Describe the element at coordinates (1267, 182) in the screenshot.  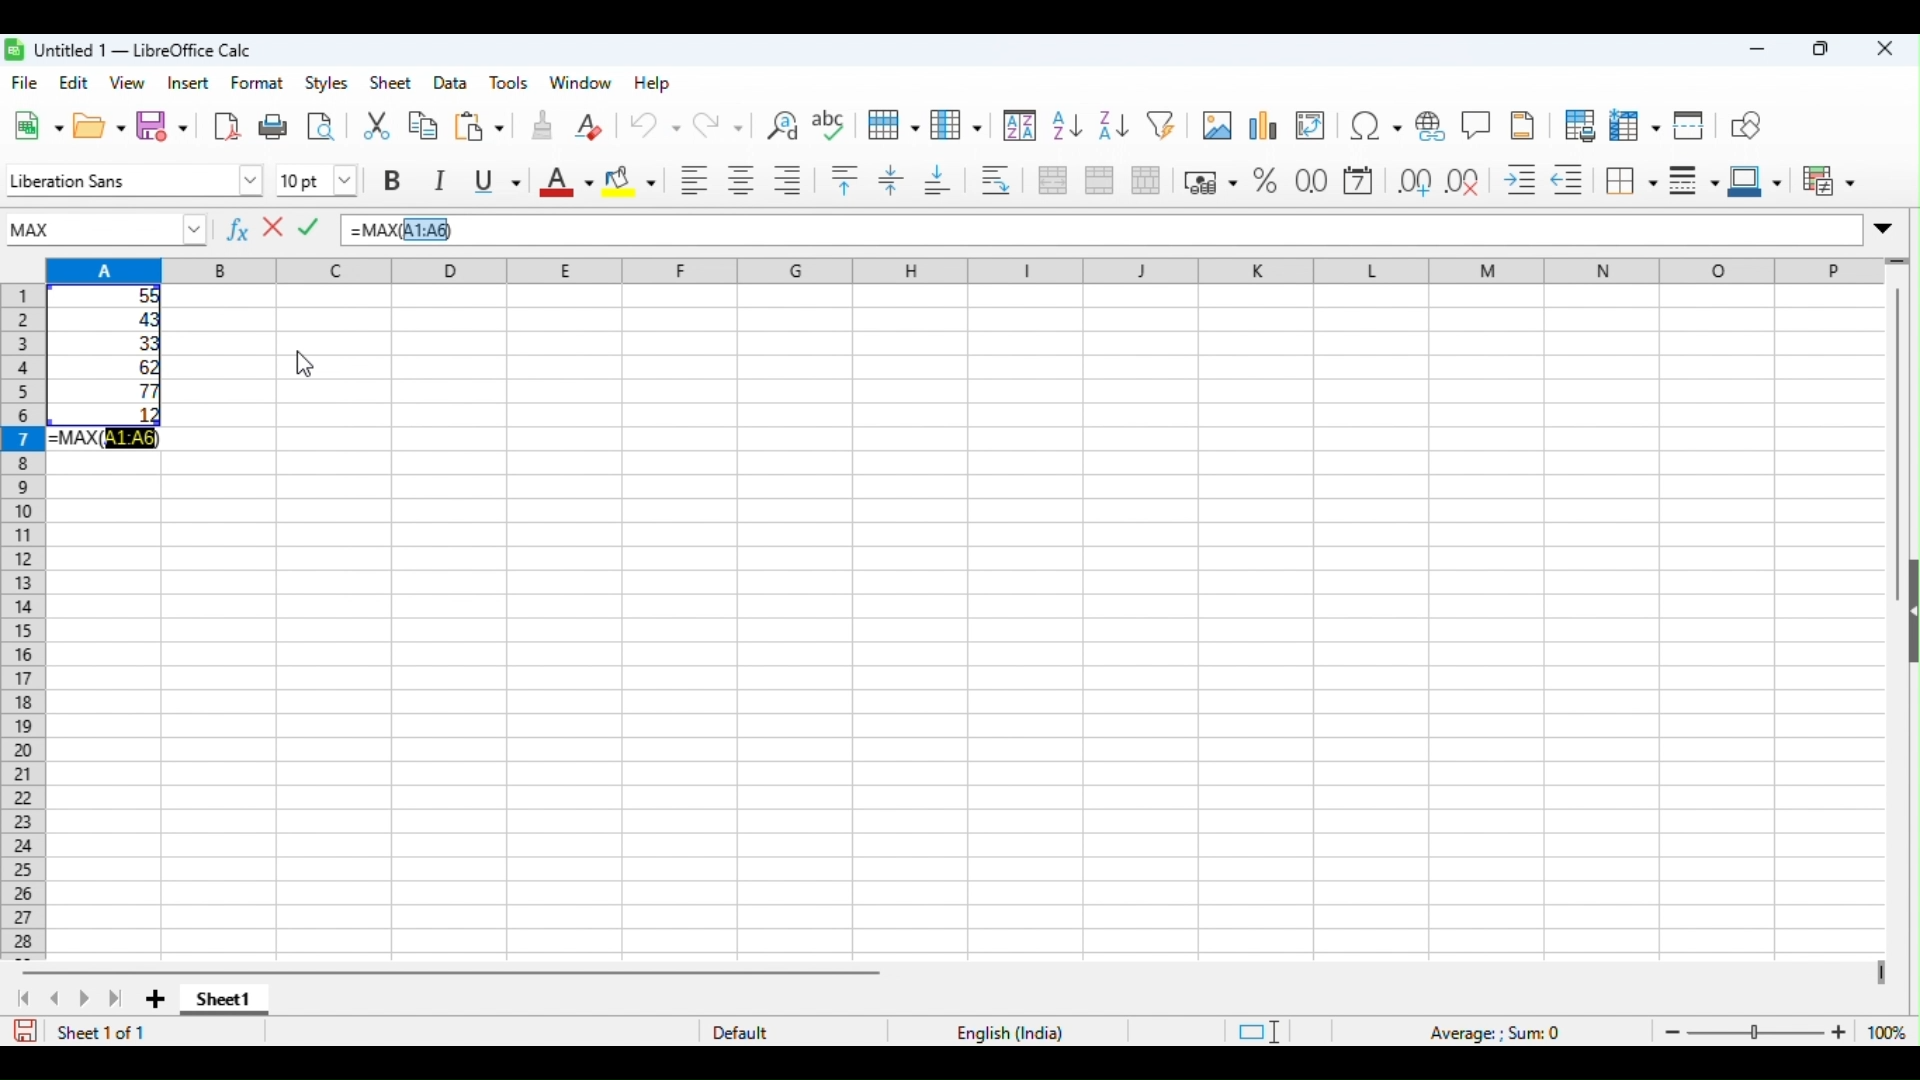
I see `format as percentage` at that location.